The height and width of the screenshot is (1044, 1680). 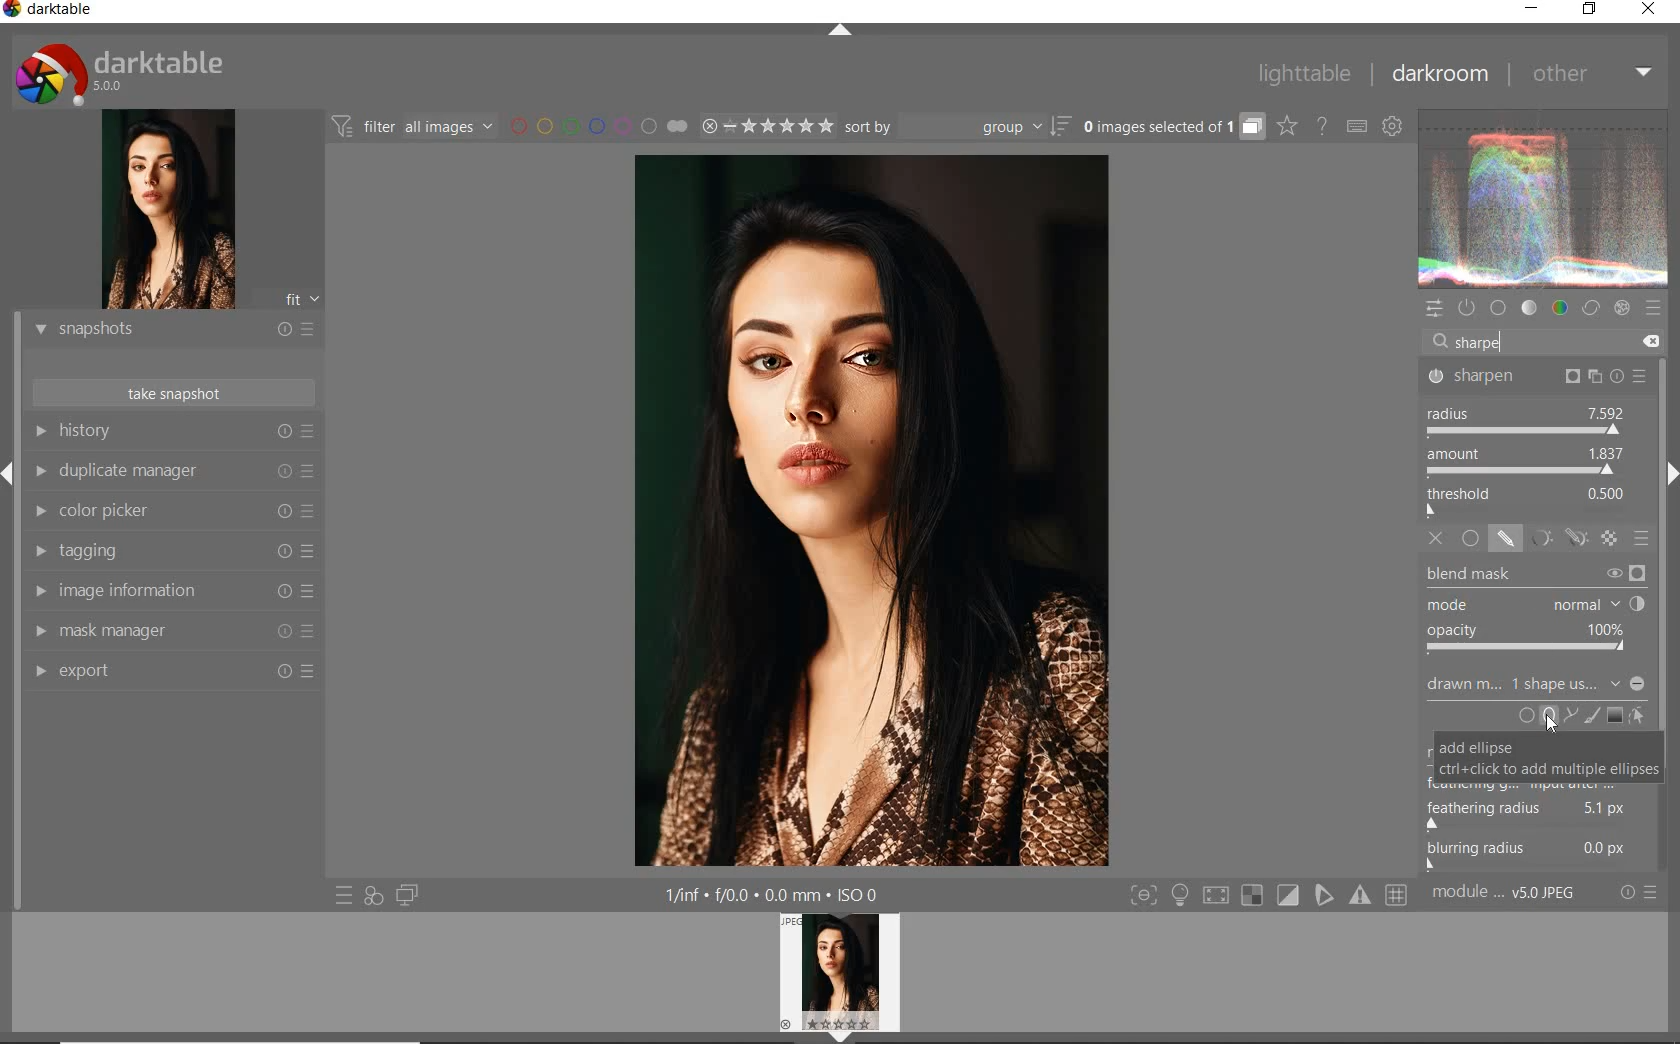 I want to click on OTHER, so click(x=1590, y=75).